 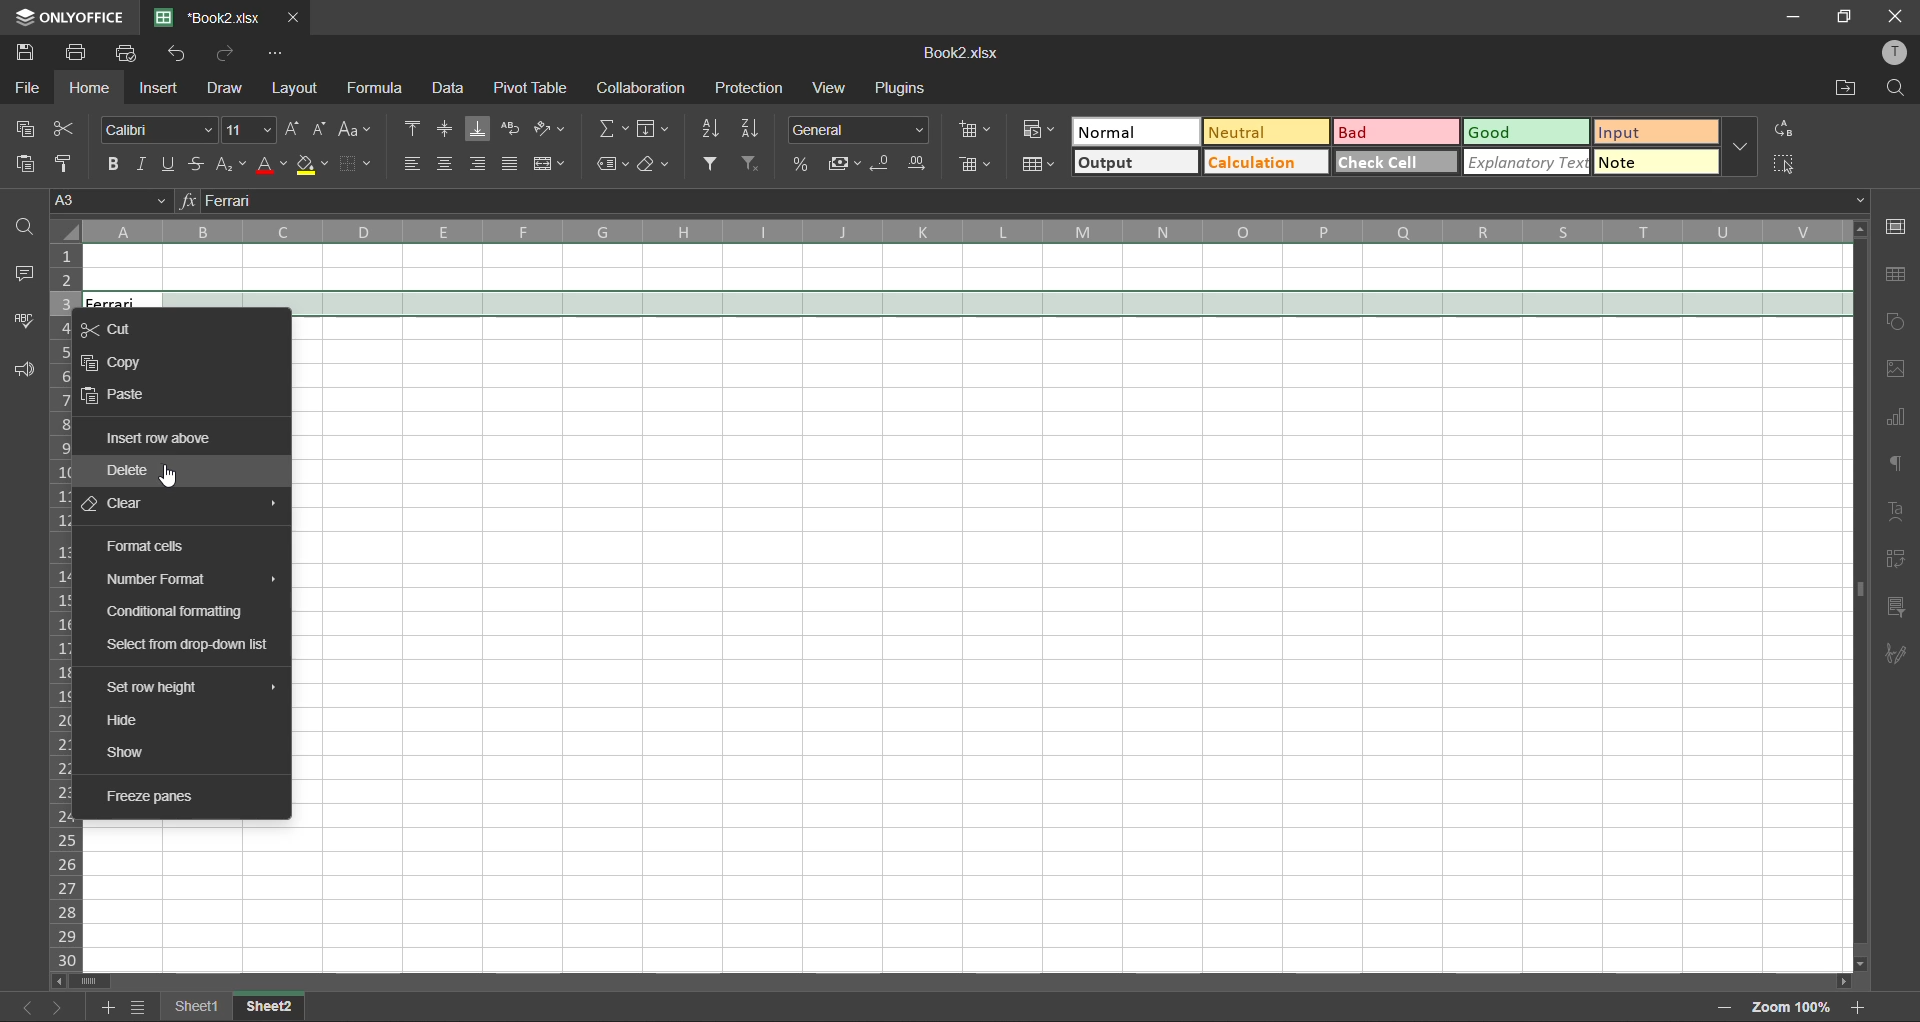 What do you see at coordinates (89, 980) in the screenshot?
I see `scroll bar` at bounding box center [89, 980].